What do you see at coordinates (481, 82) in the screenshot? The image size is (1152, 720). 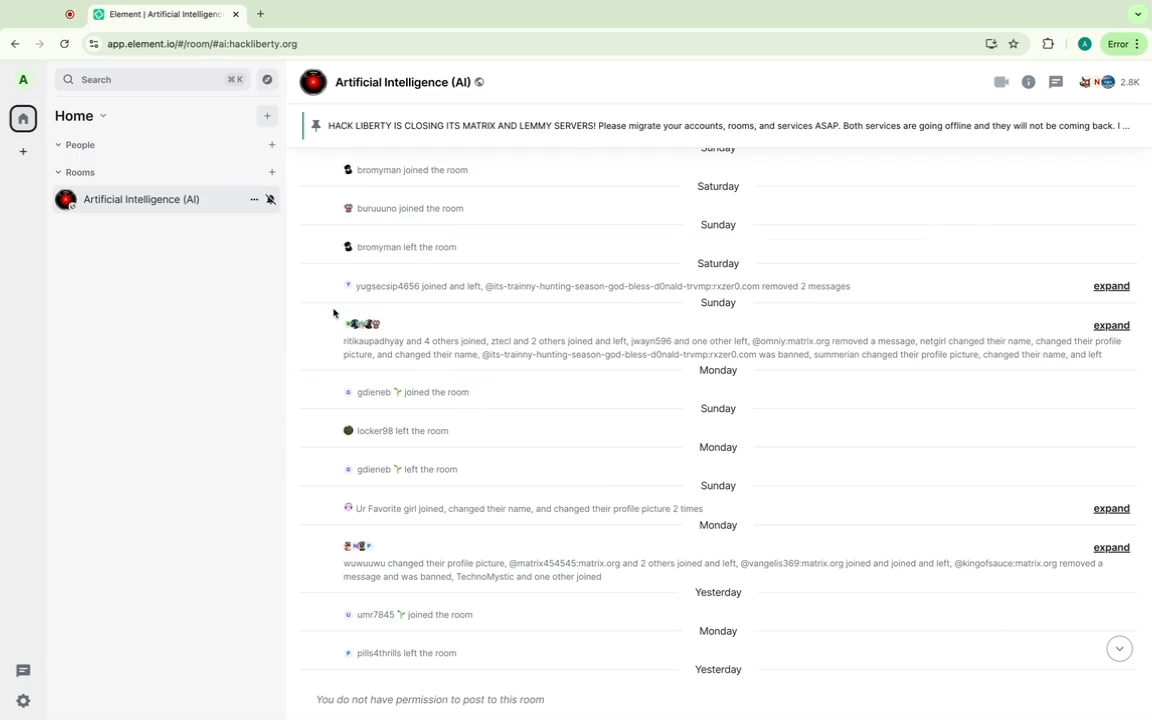 I see `Public room` at bounding box center [481, 82].